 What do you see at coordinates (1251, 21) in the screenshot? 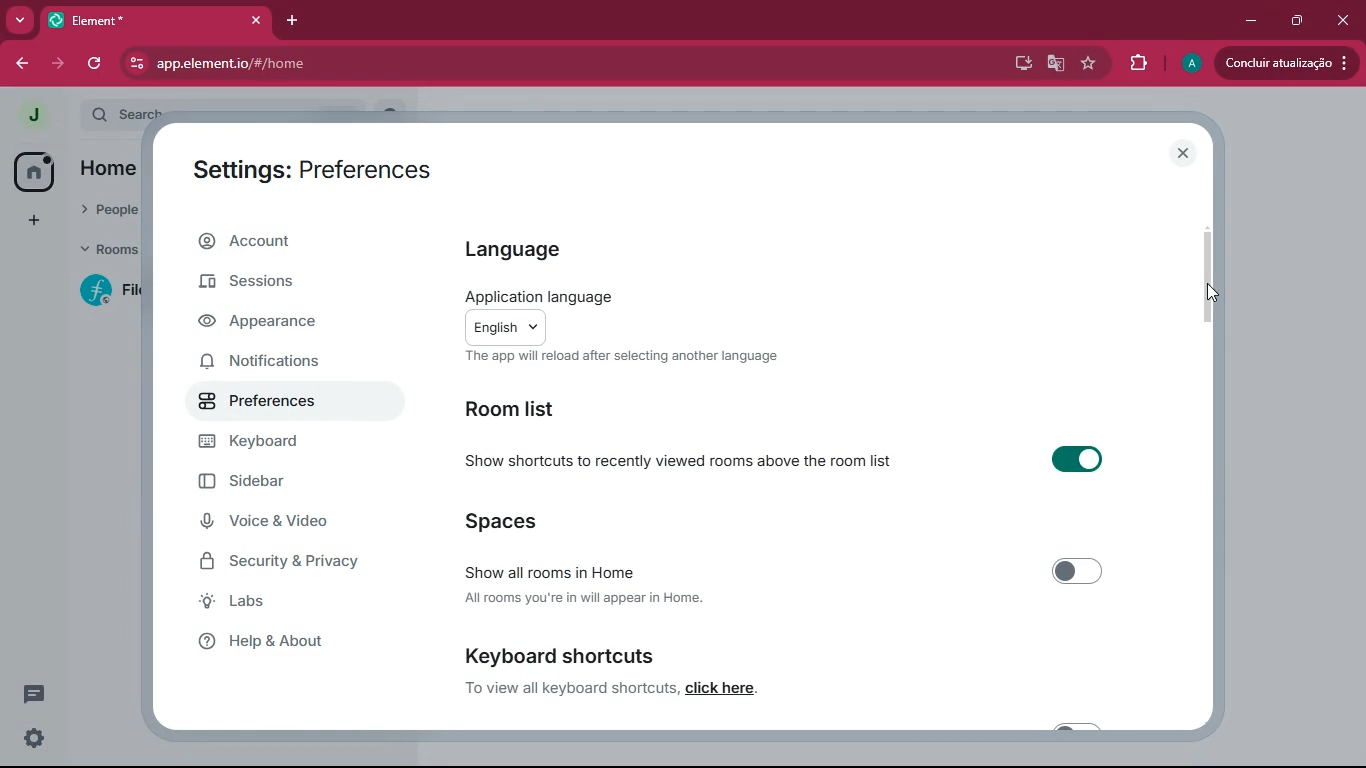
I see `minimize` at bounding box center [1251, 21].